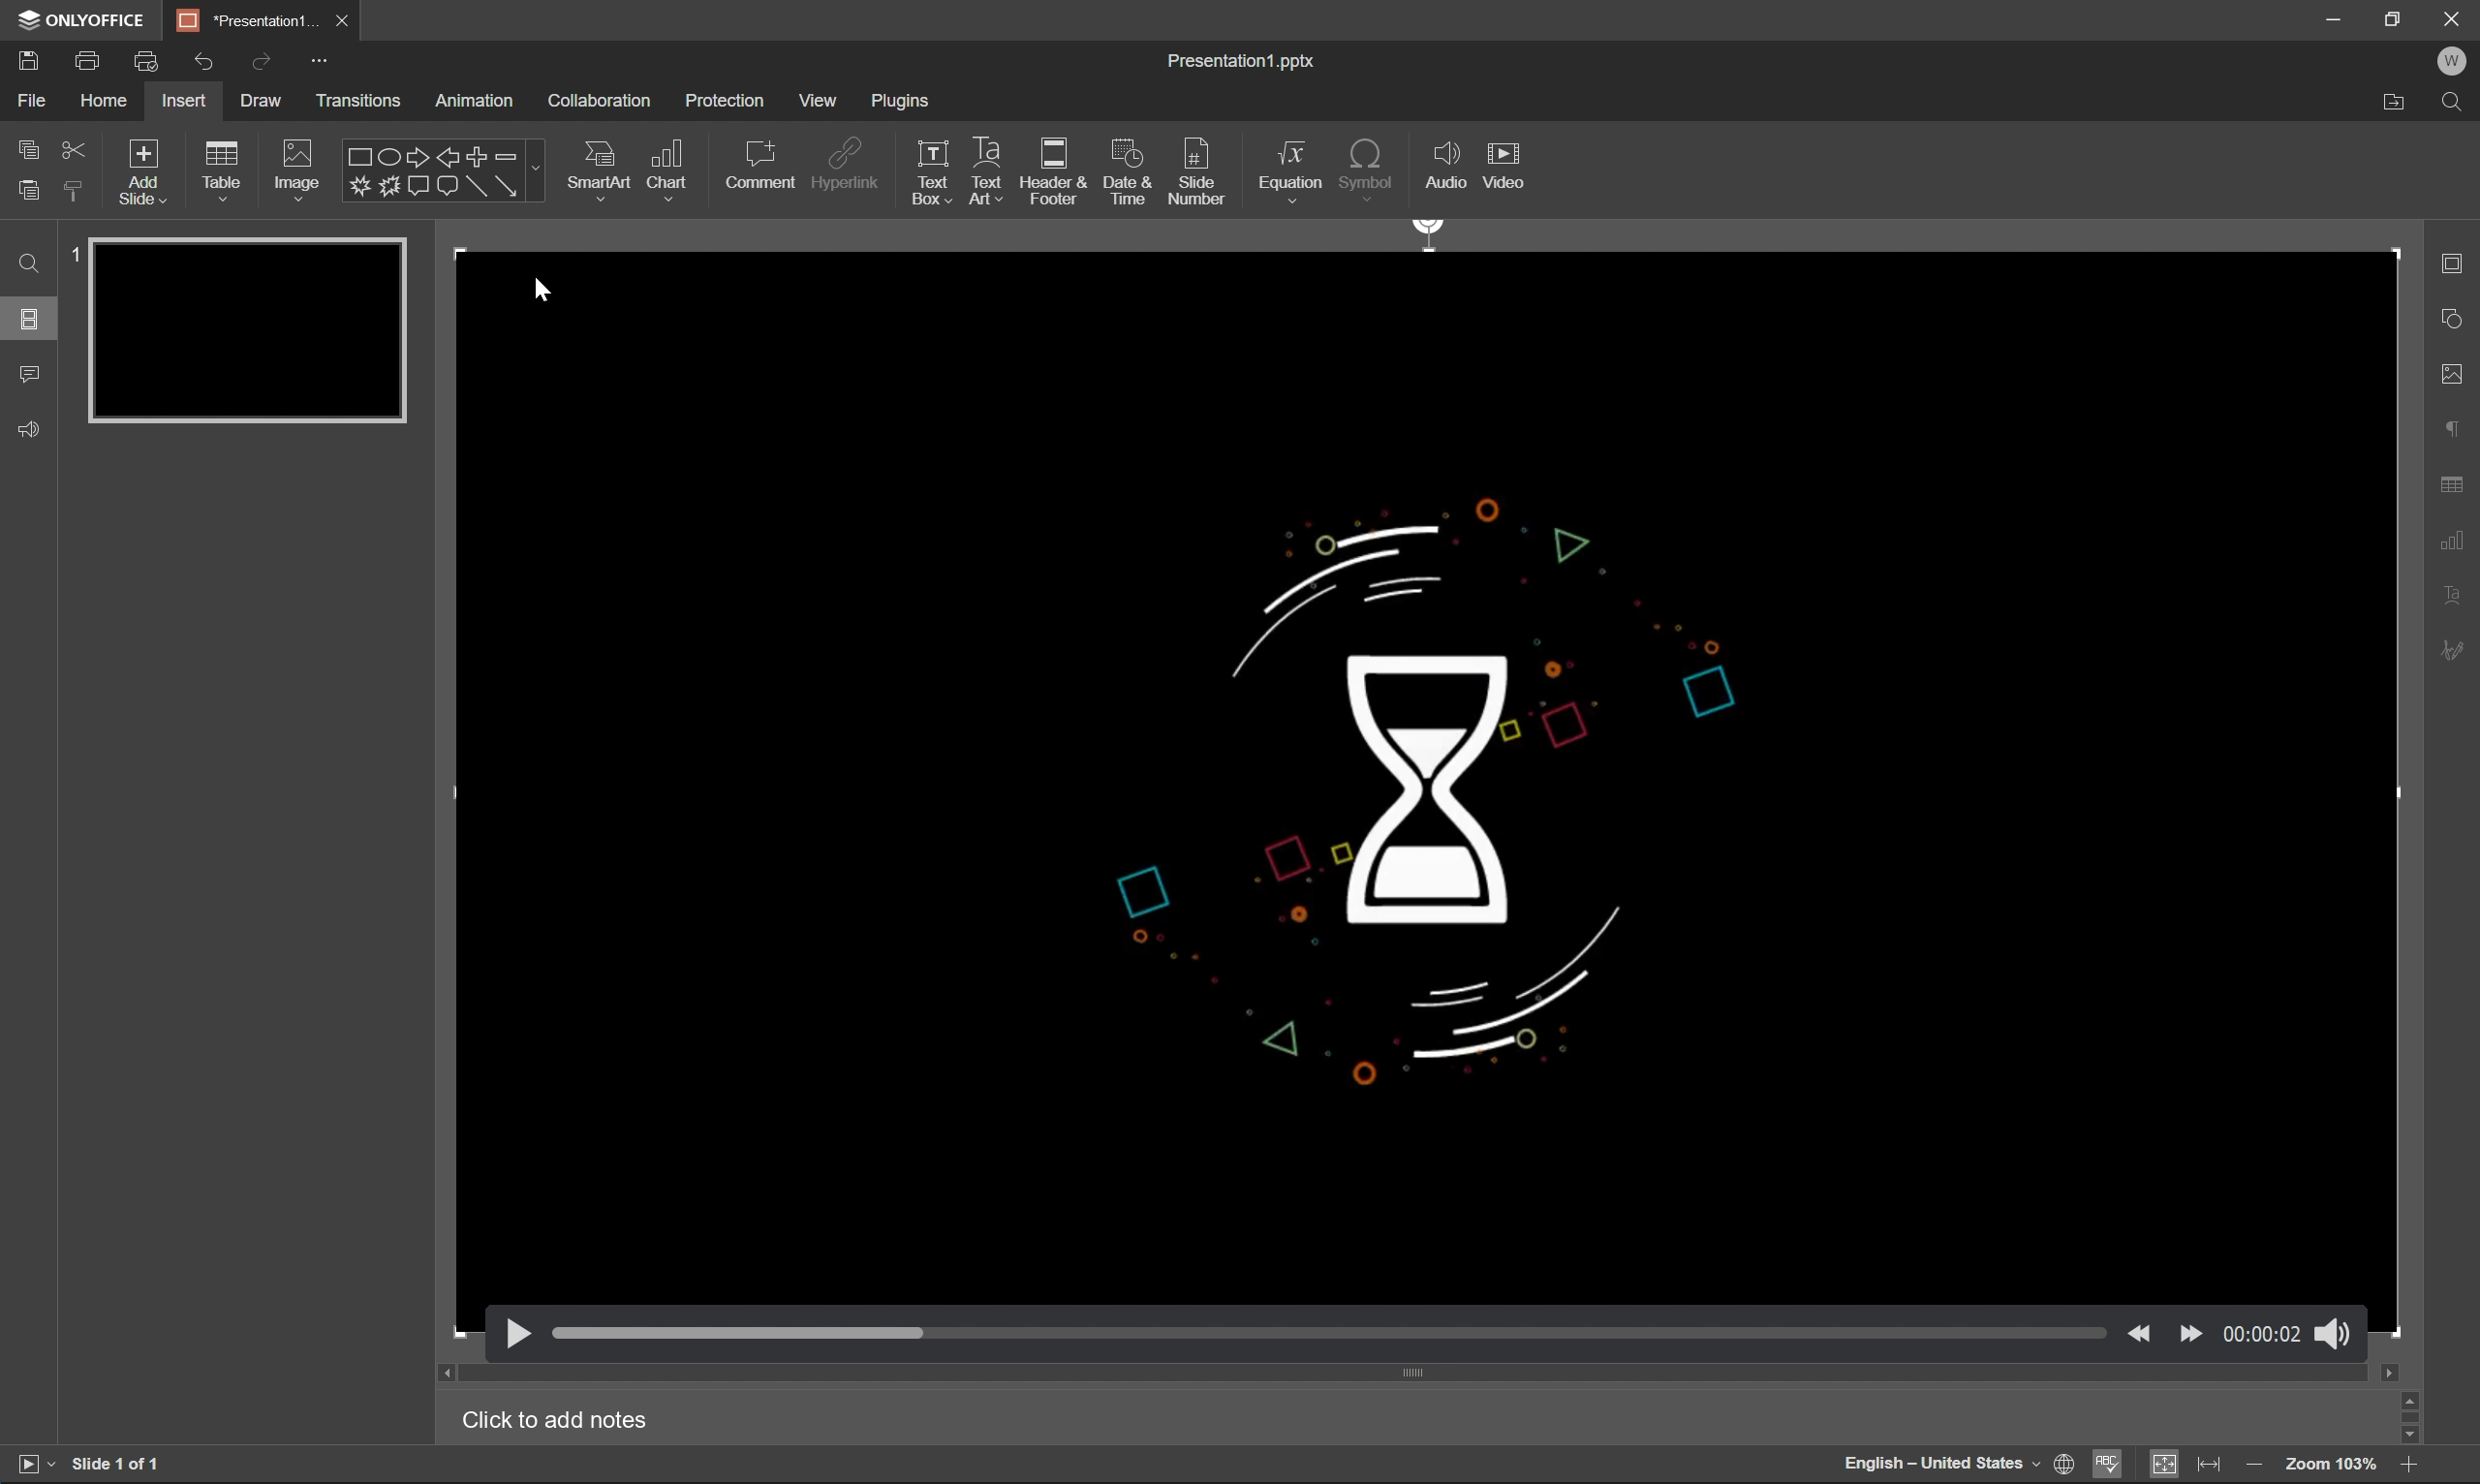 This screenshot has height=1484, width=2480. What do you see at coordinates (1332, 1337) in the screenshot?
I see `slider` at bounding box center [1332, 1337].